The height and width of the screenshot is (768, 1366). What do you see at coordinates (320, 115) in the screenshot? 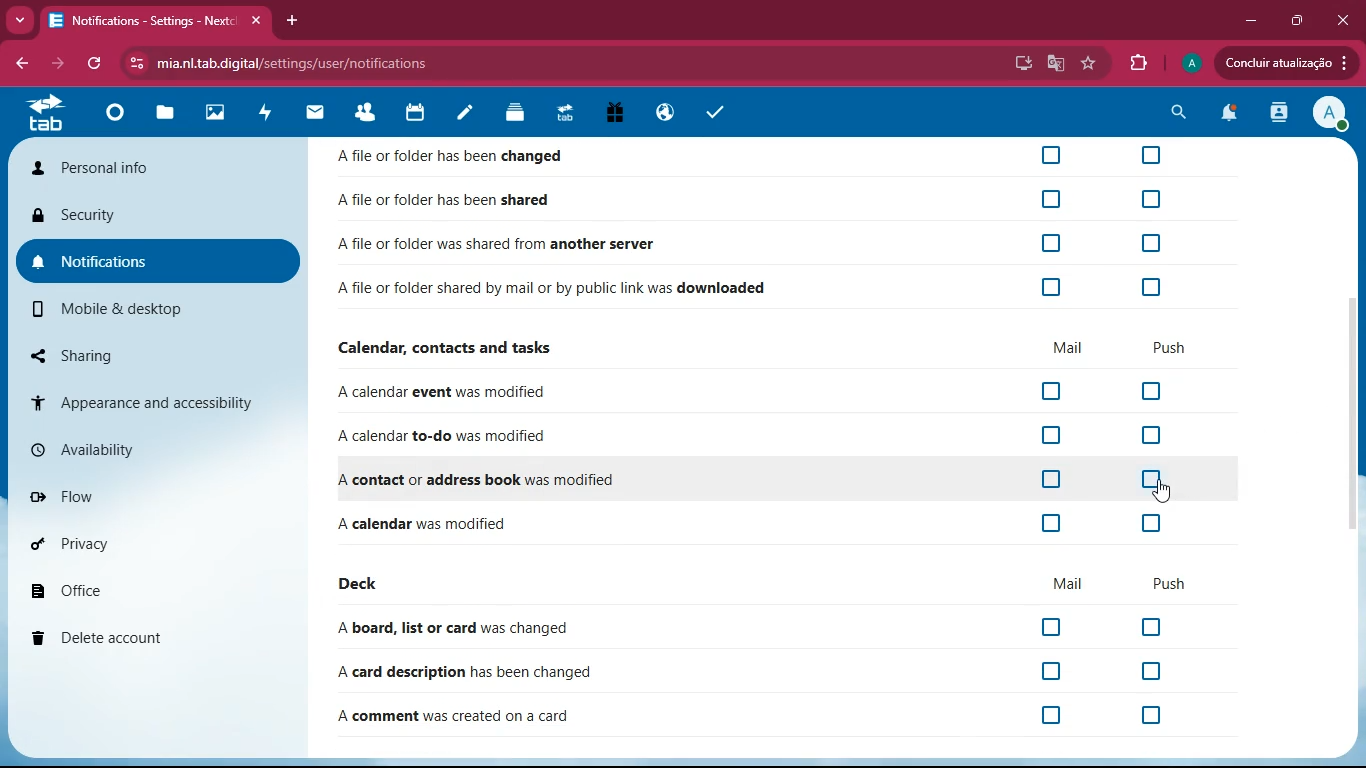
I see `mail` at bounding box center [320, 115].